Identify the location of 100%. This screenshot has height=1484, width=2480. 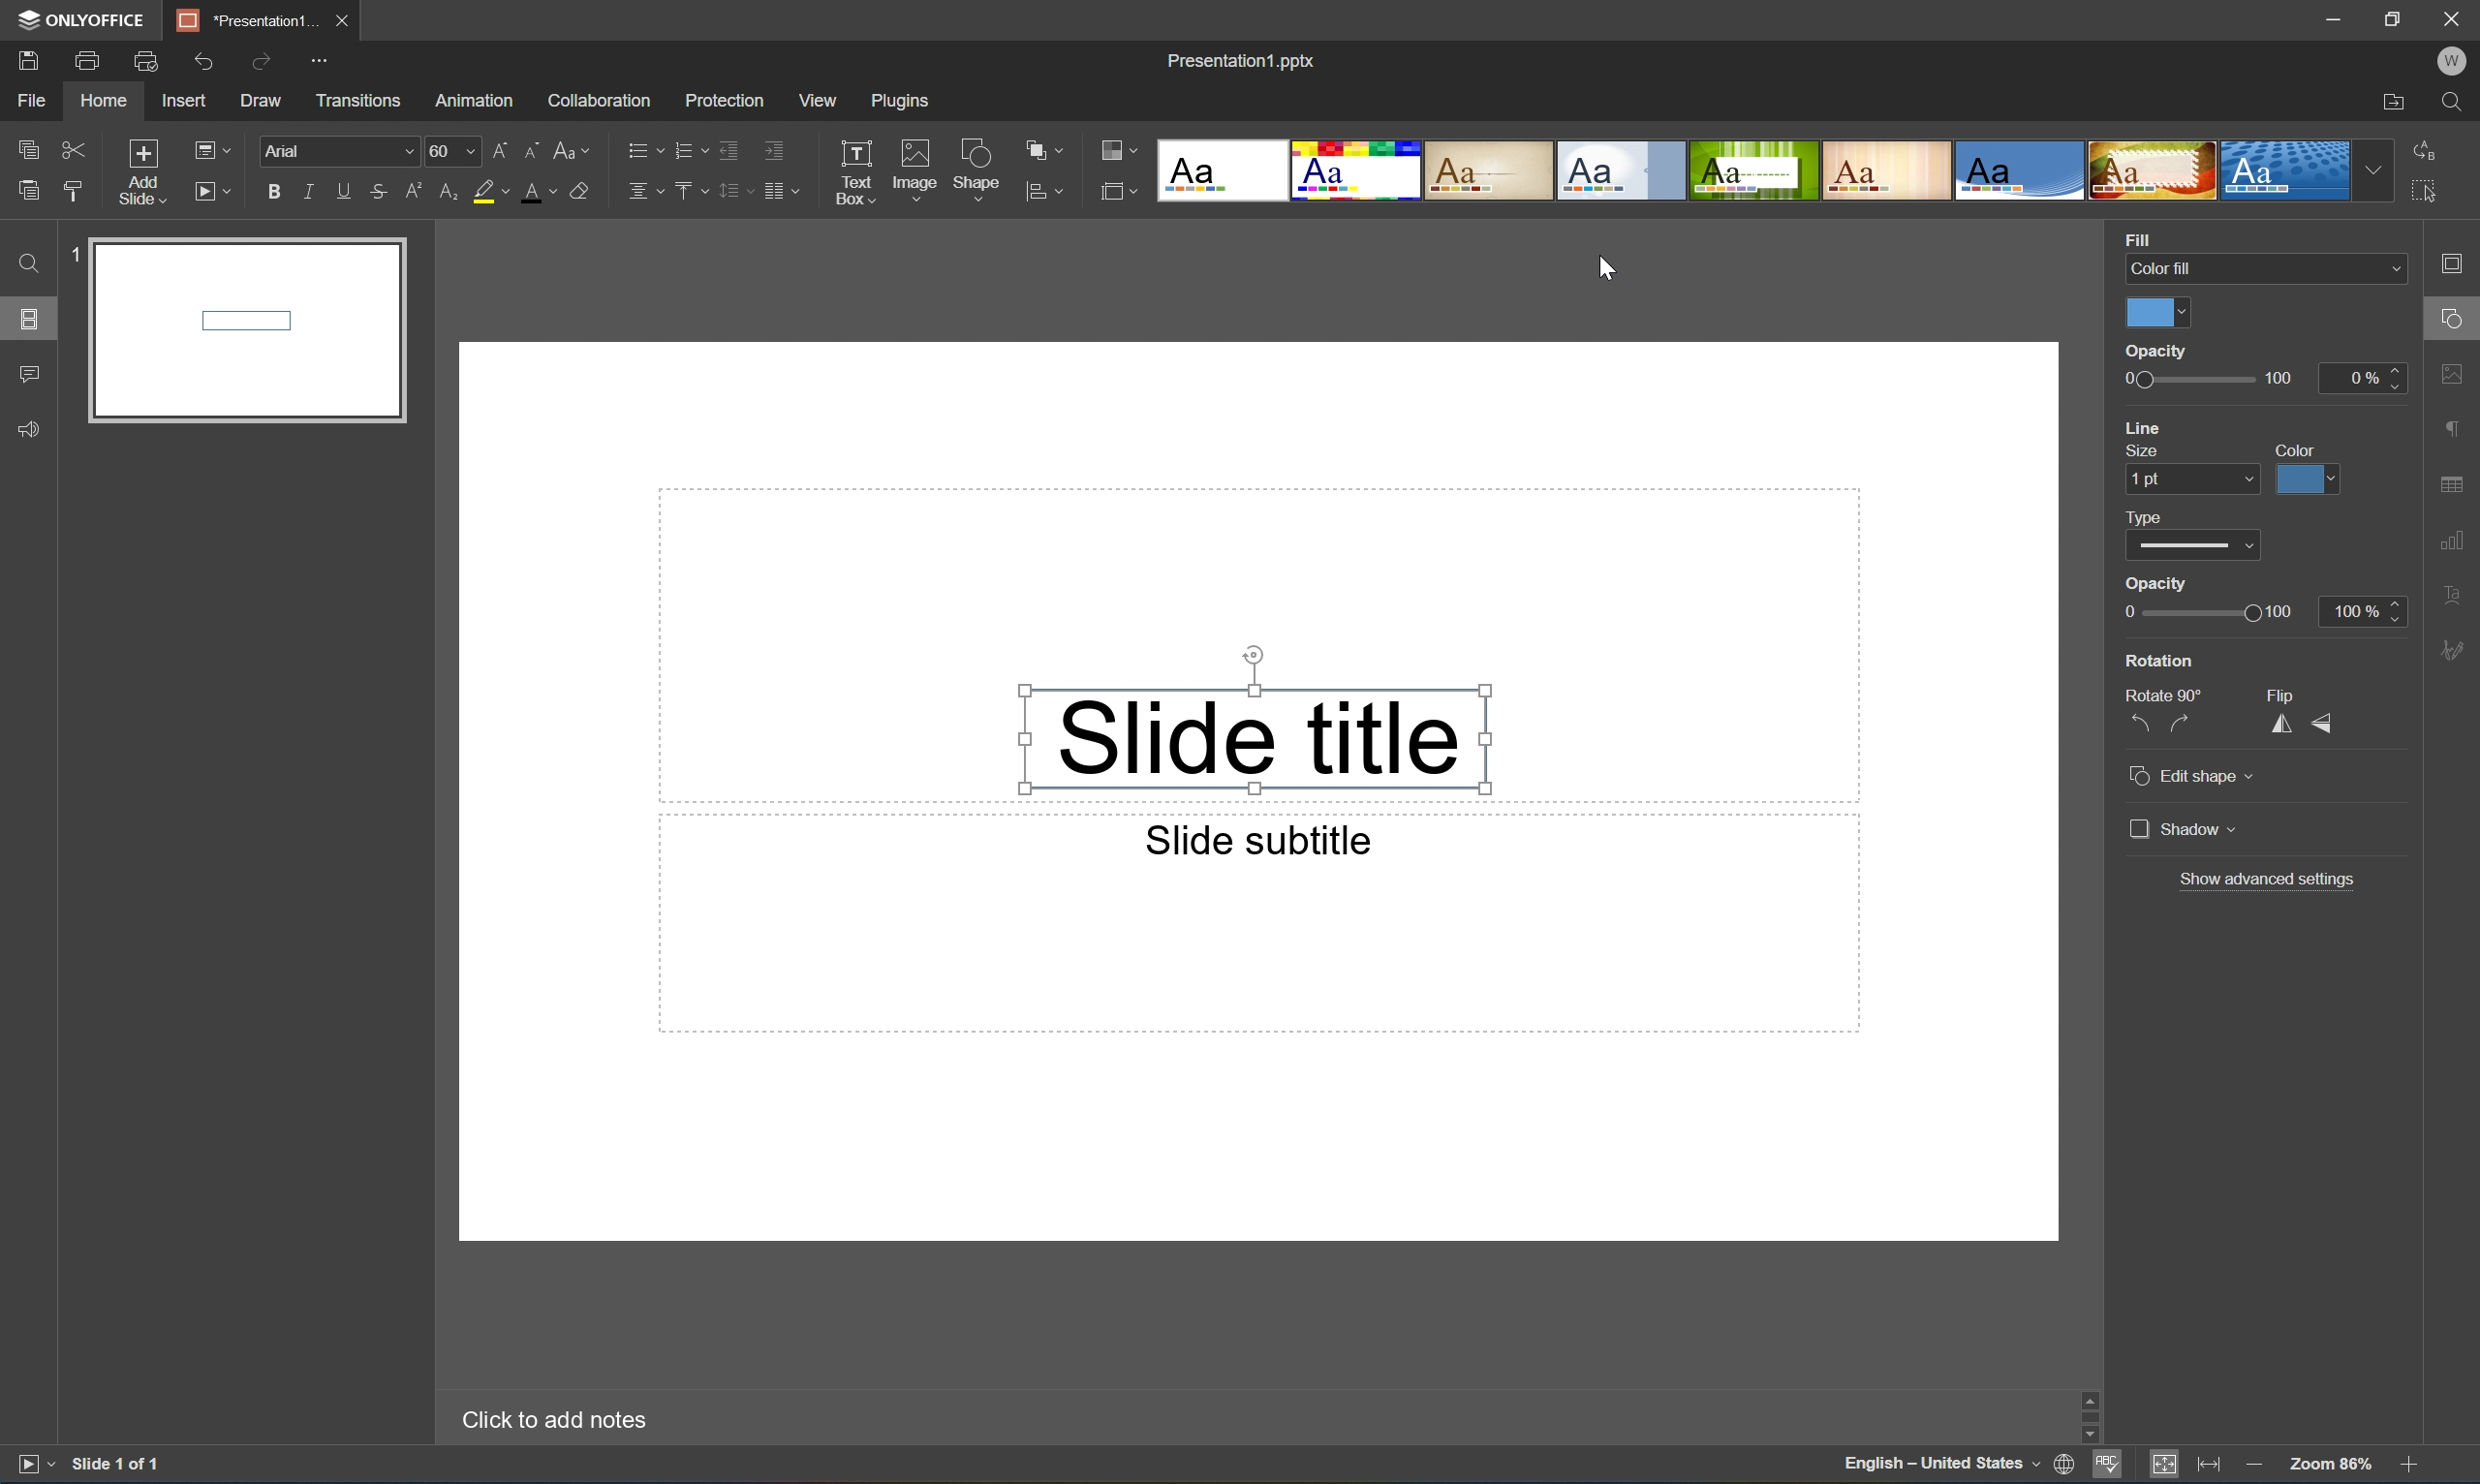
(2367, 610).